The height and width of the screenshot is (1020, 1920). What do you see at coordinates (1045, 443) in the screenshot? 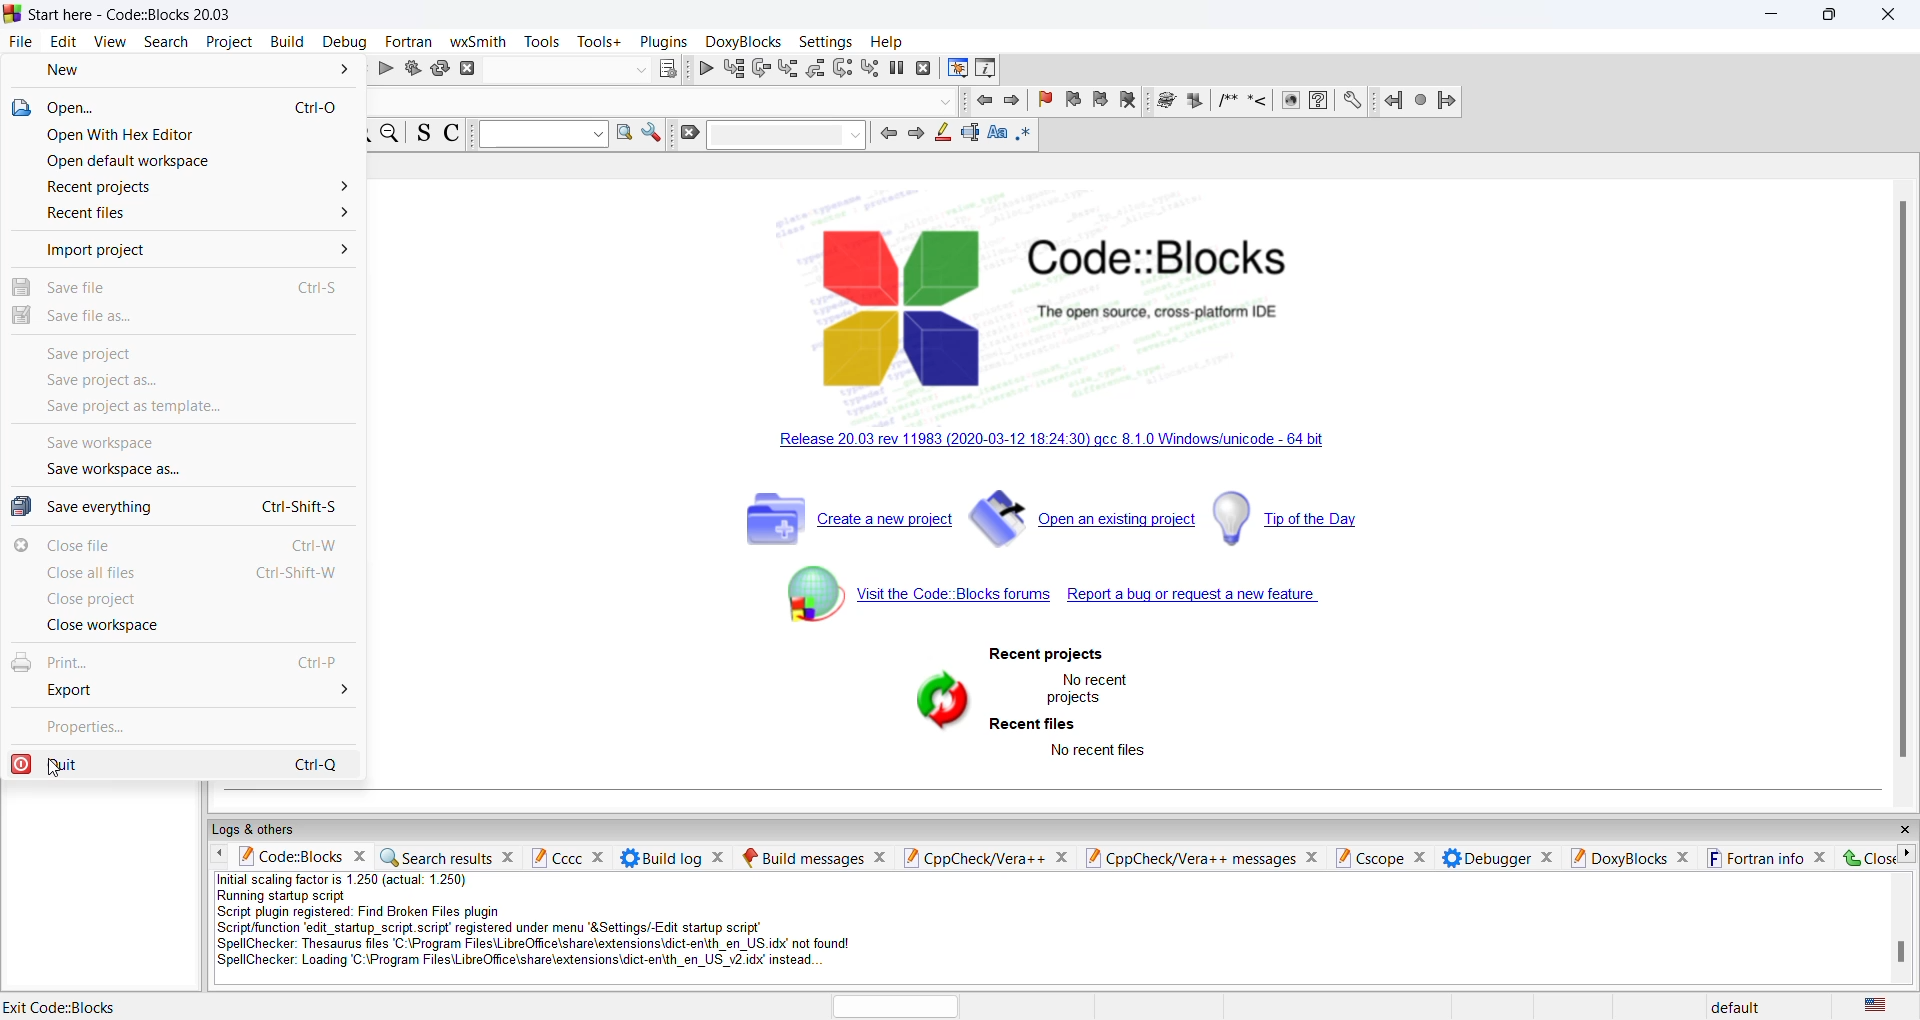
I see `new release` at bounding box center [1045, 443].